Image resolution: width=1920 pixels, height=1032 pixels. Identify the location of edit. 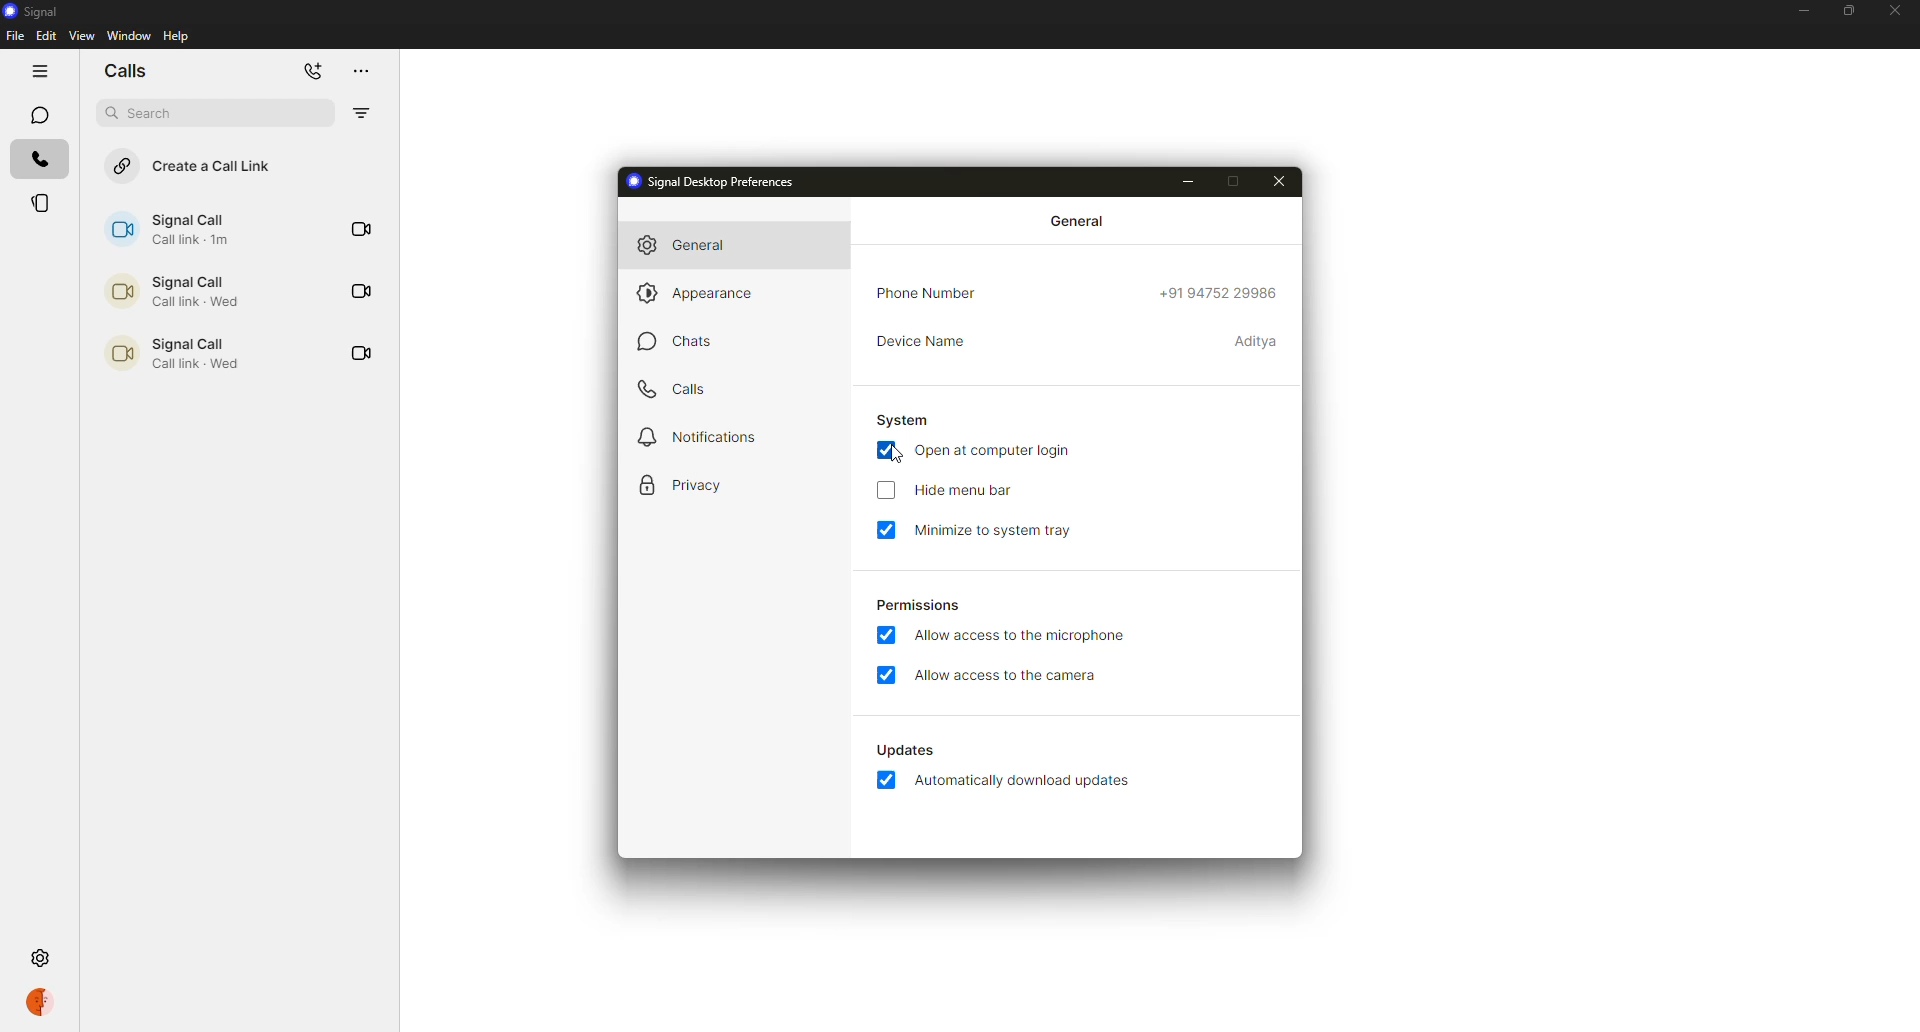
(47, 35).